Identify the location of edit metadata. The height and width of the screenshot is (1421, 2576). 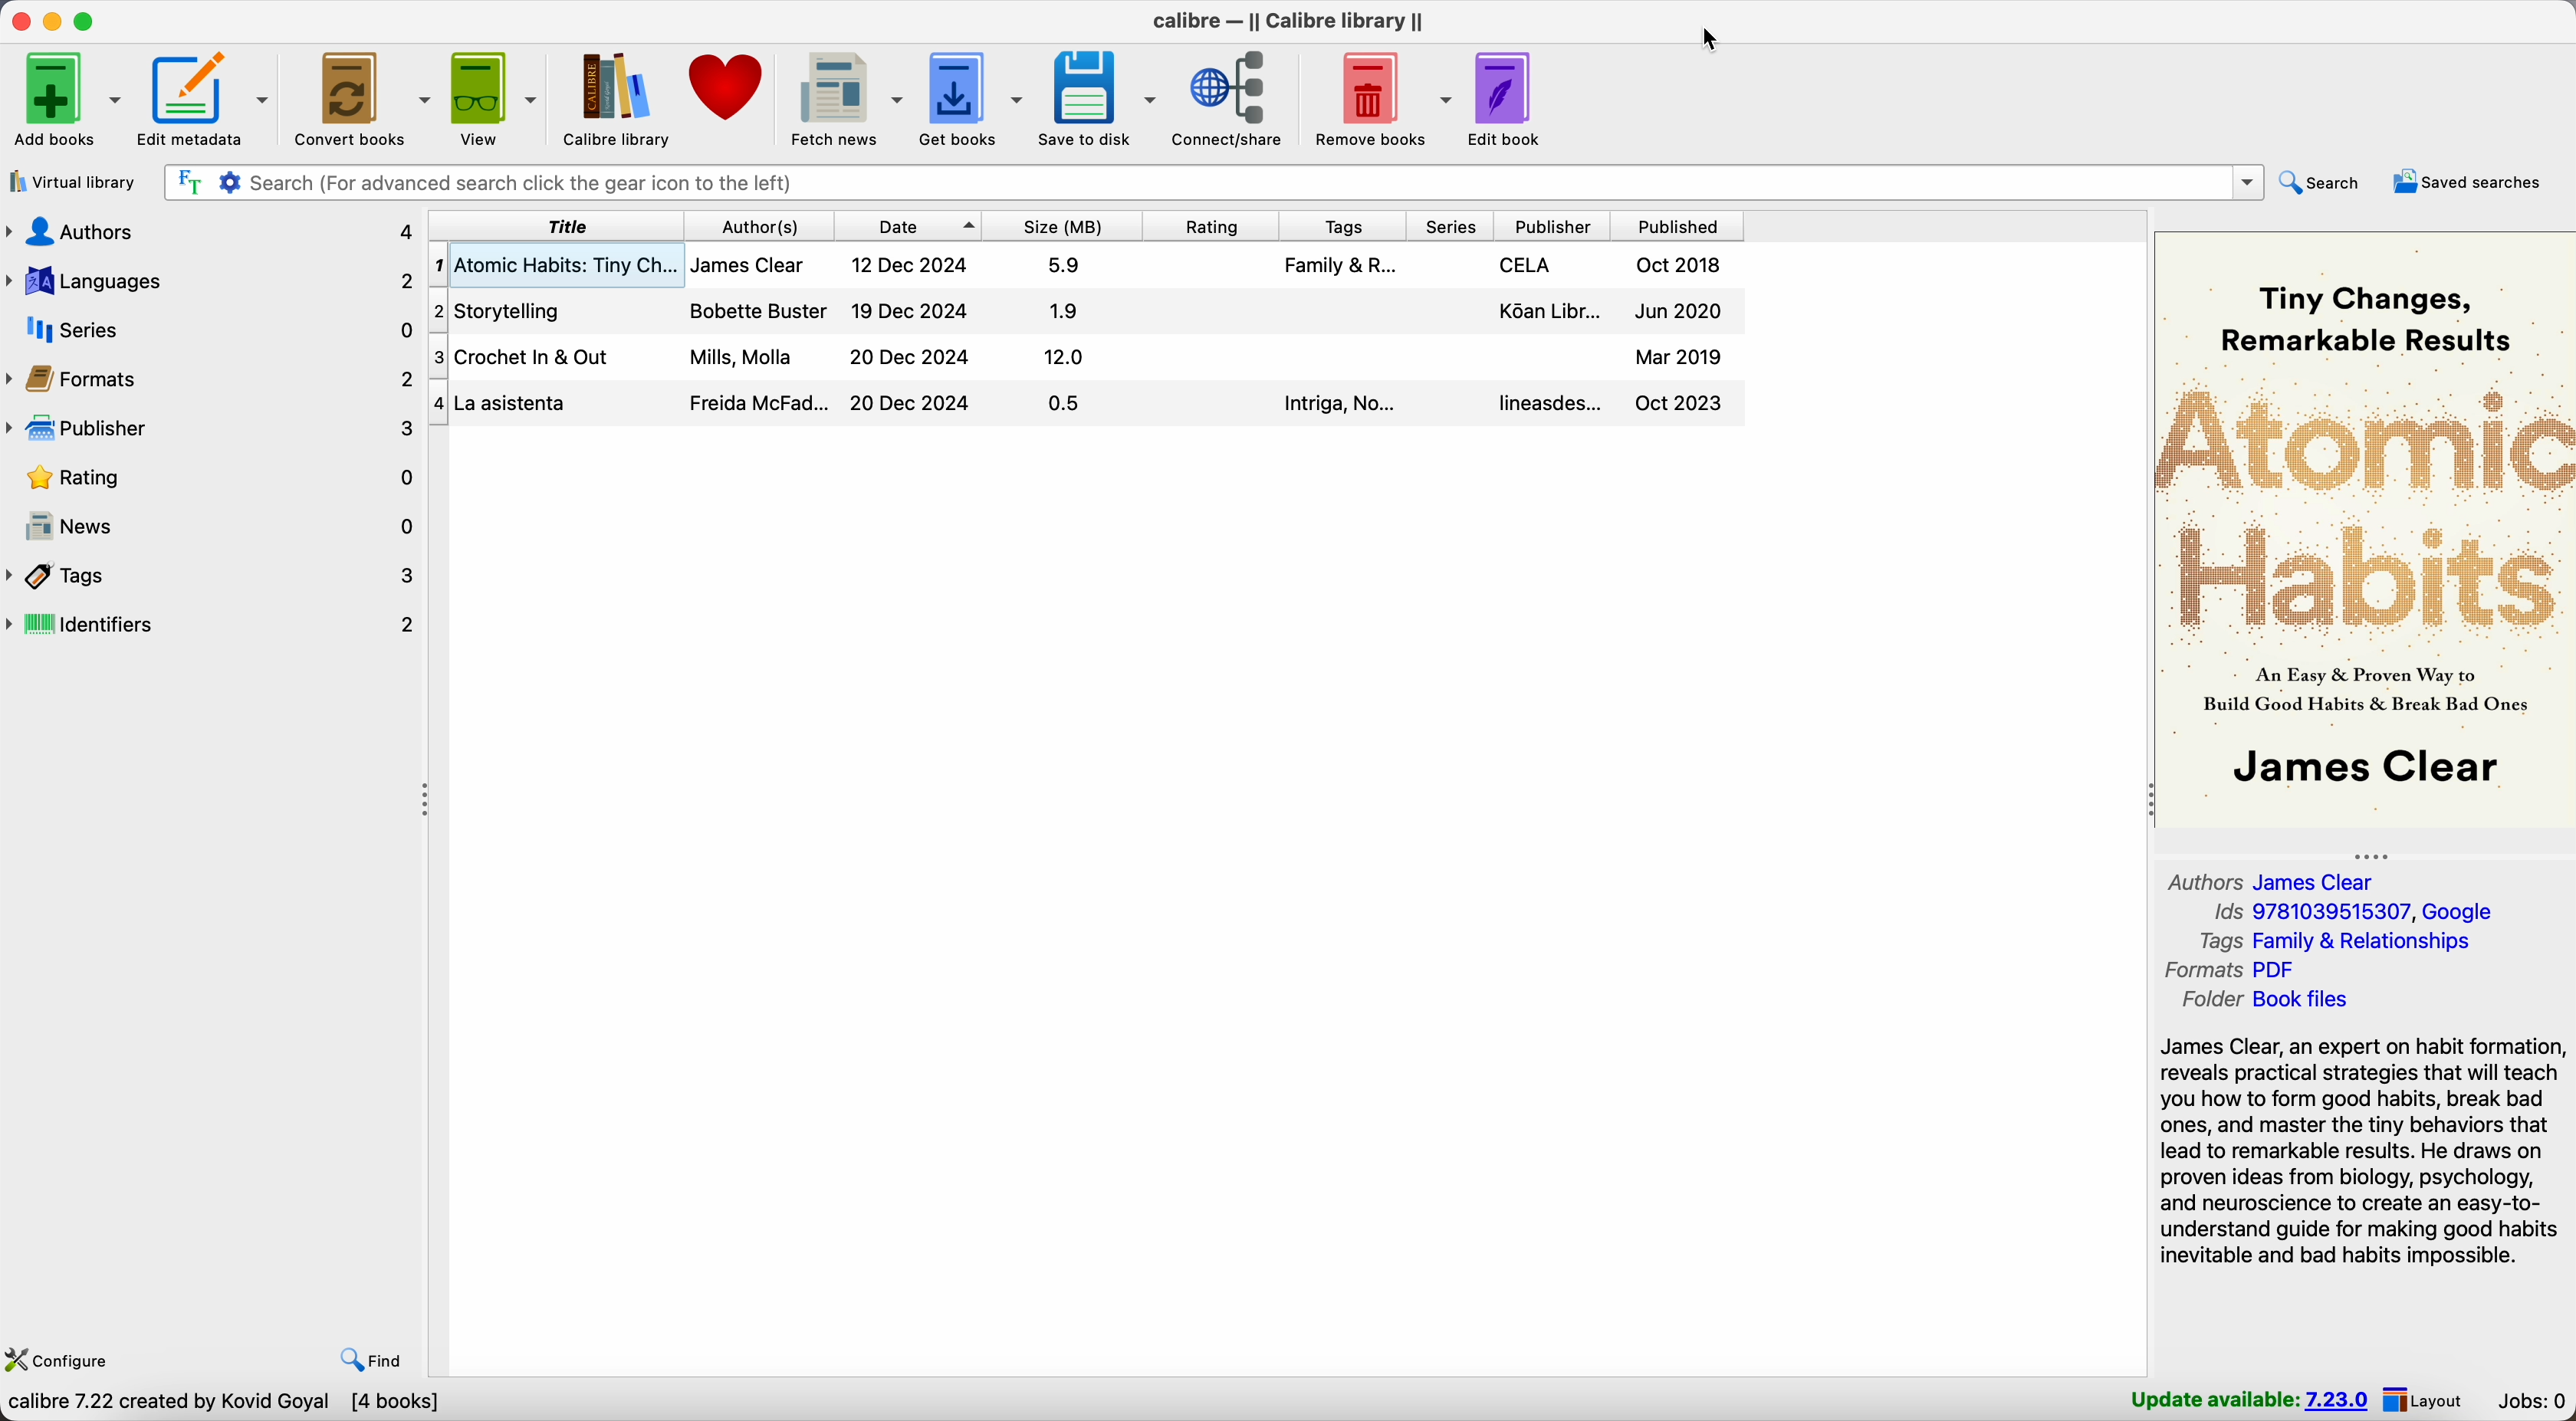
(206, 100).